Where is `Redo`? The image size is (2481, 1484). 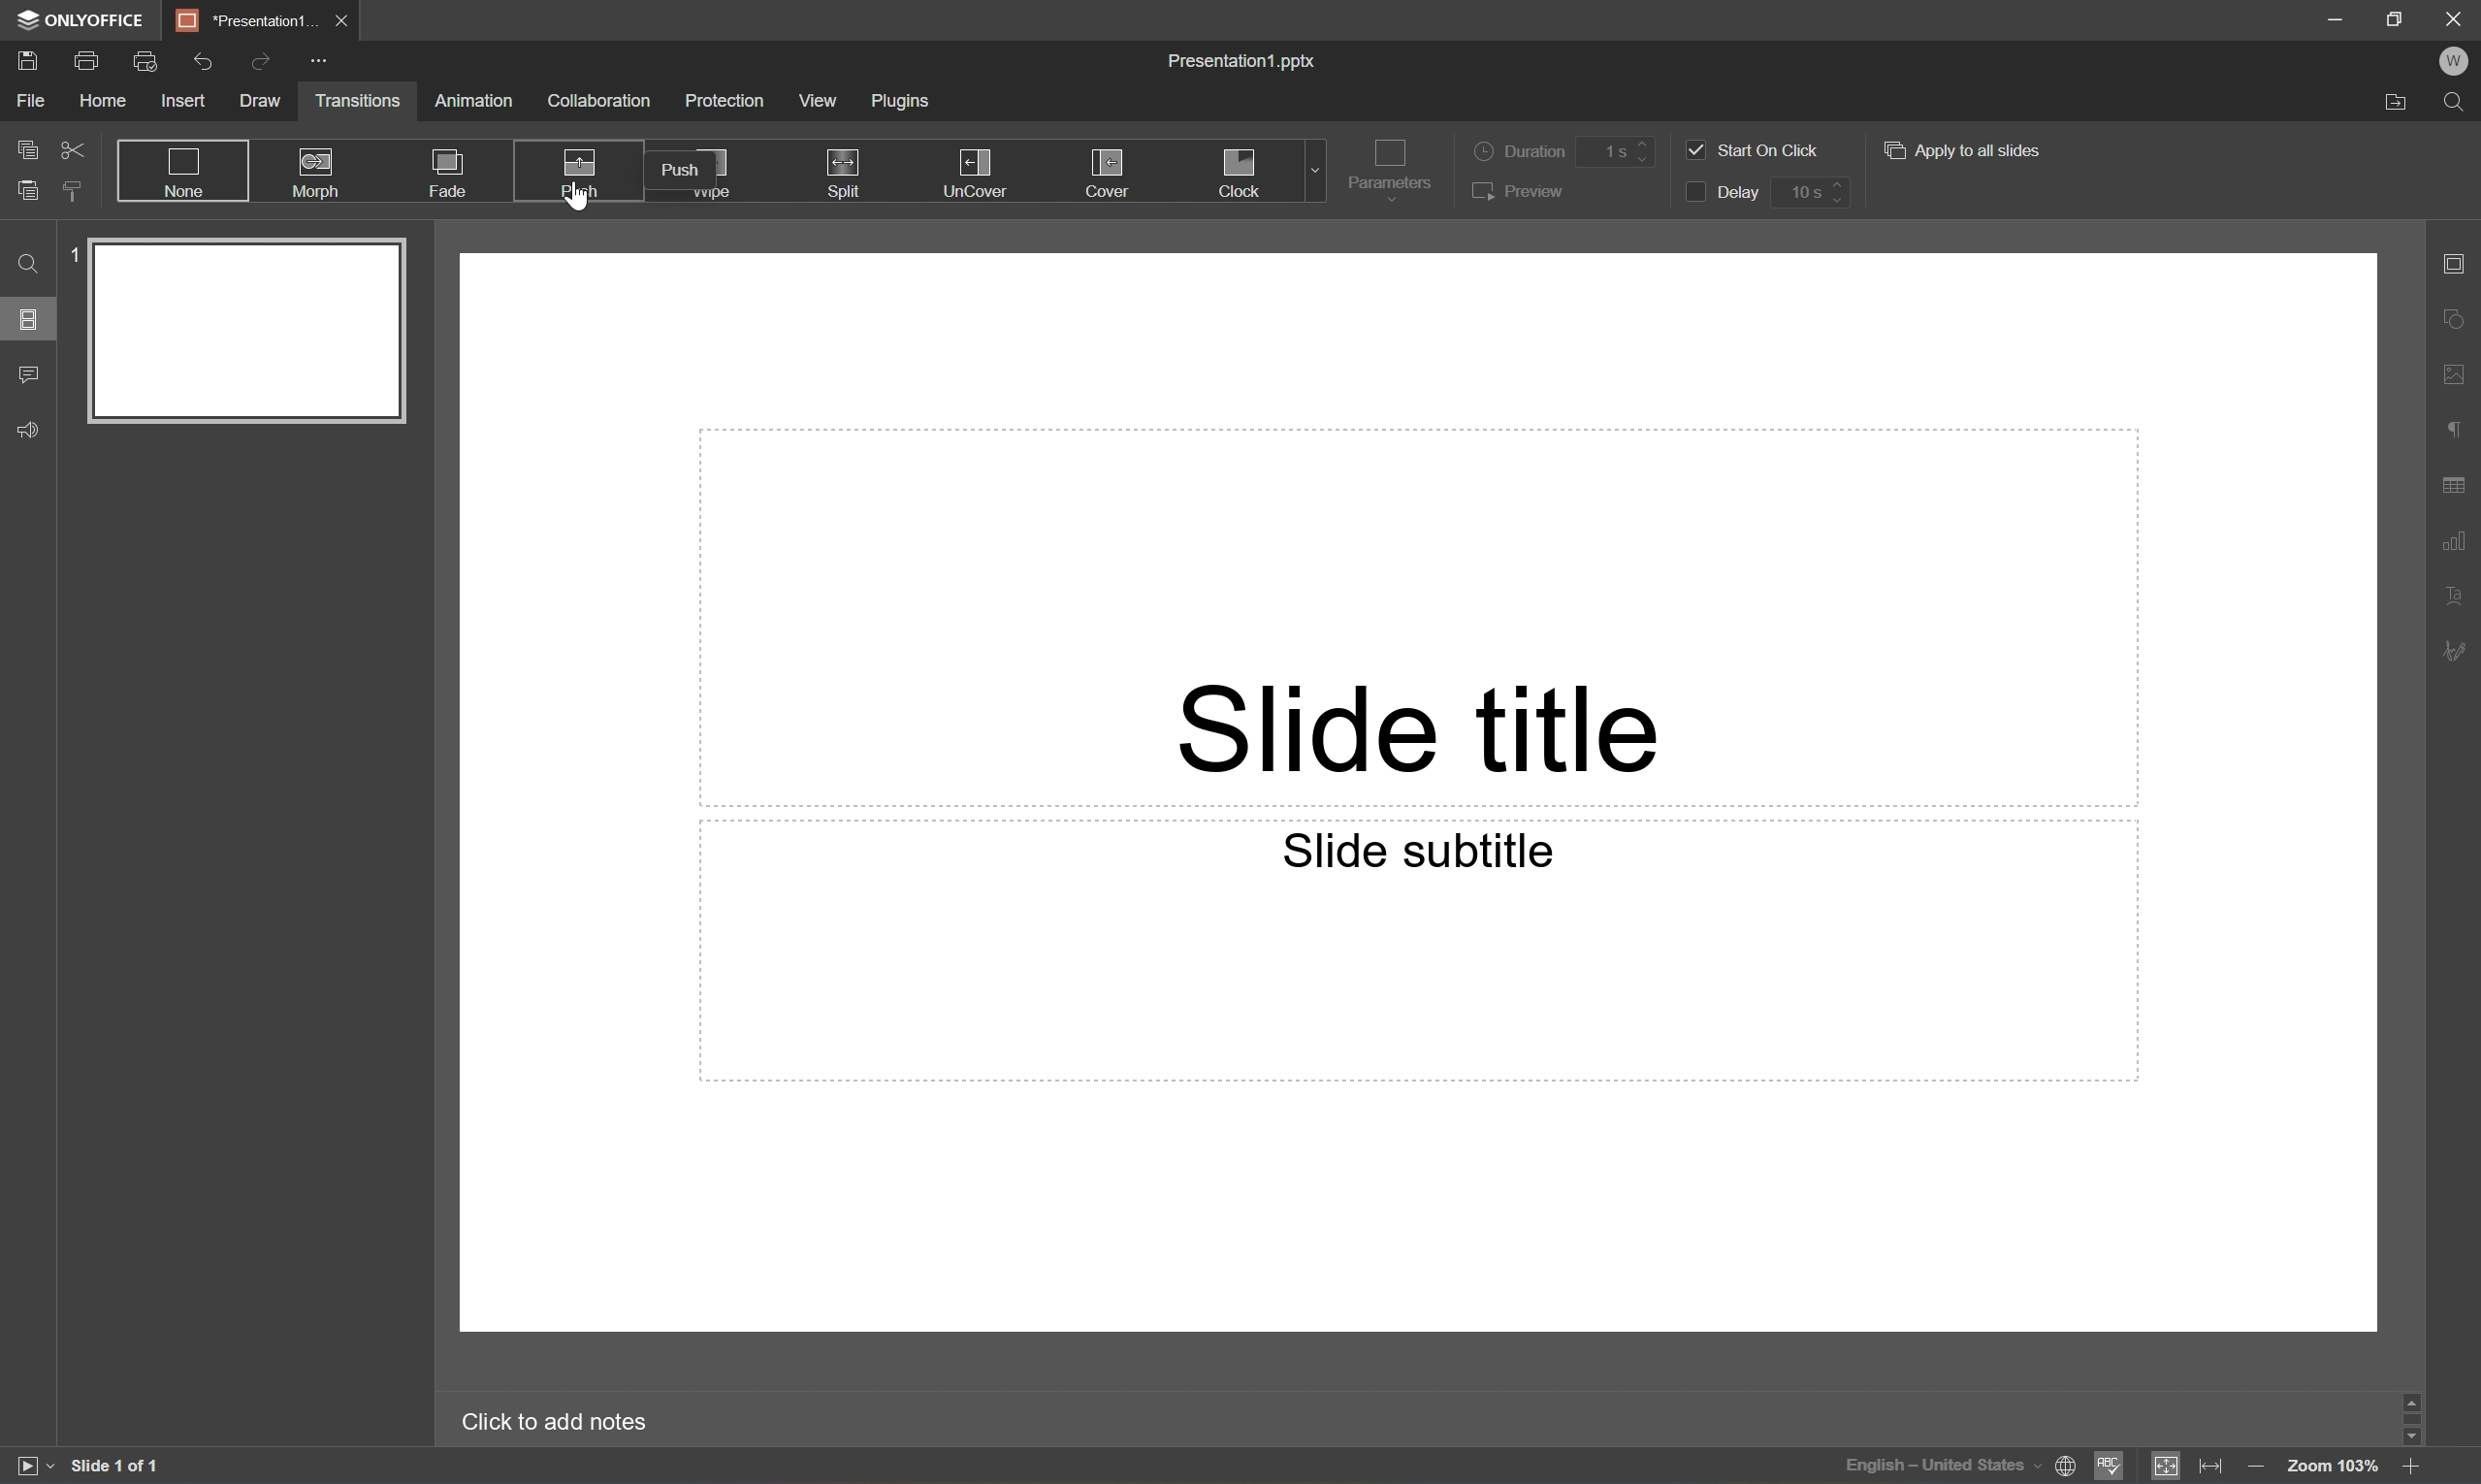
Redo is located at coordinates (259, 61).